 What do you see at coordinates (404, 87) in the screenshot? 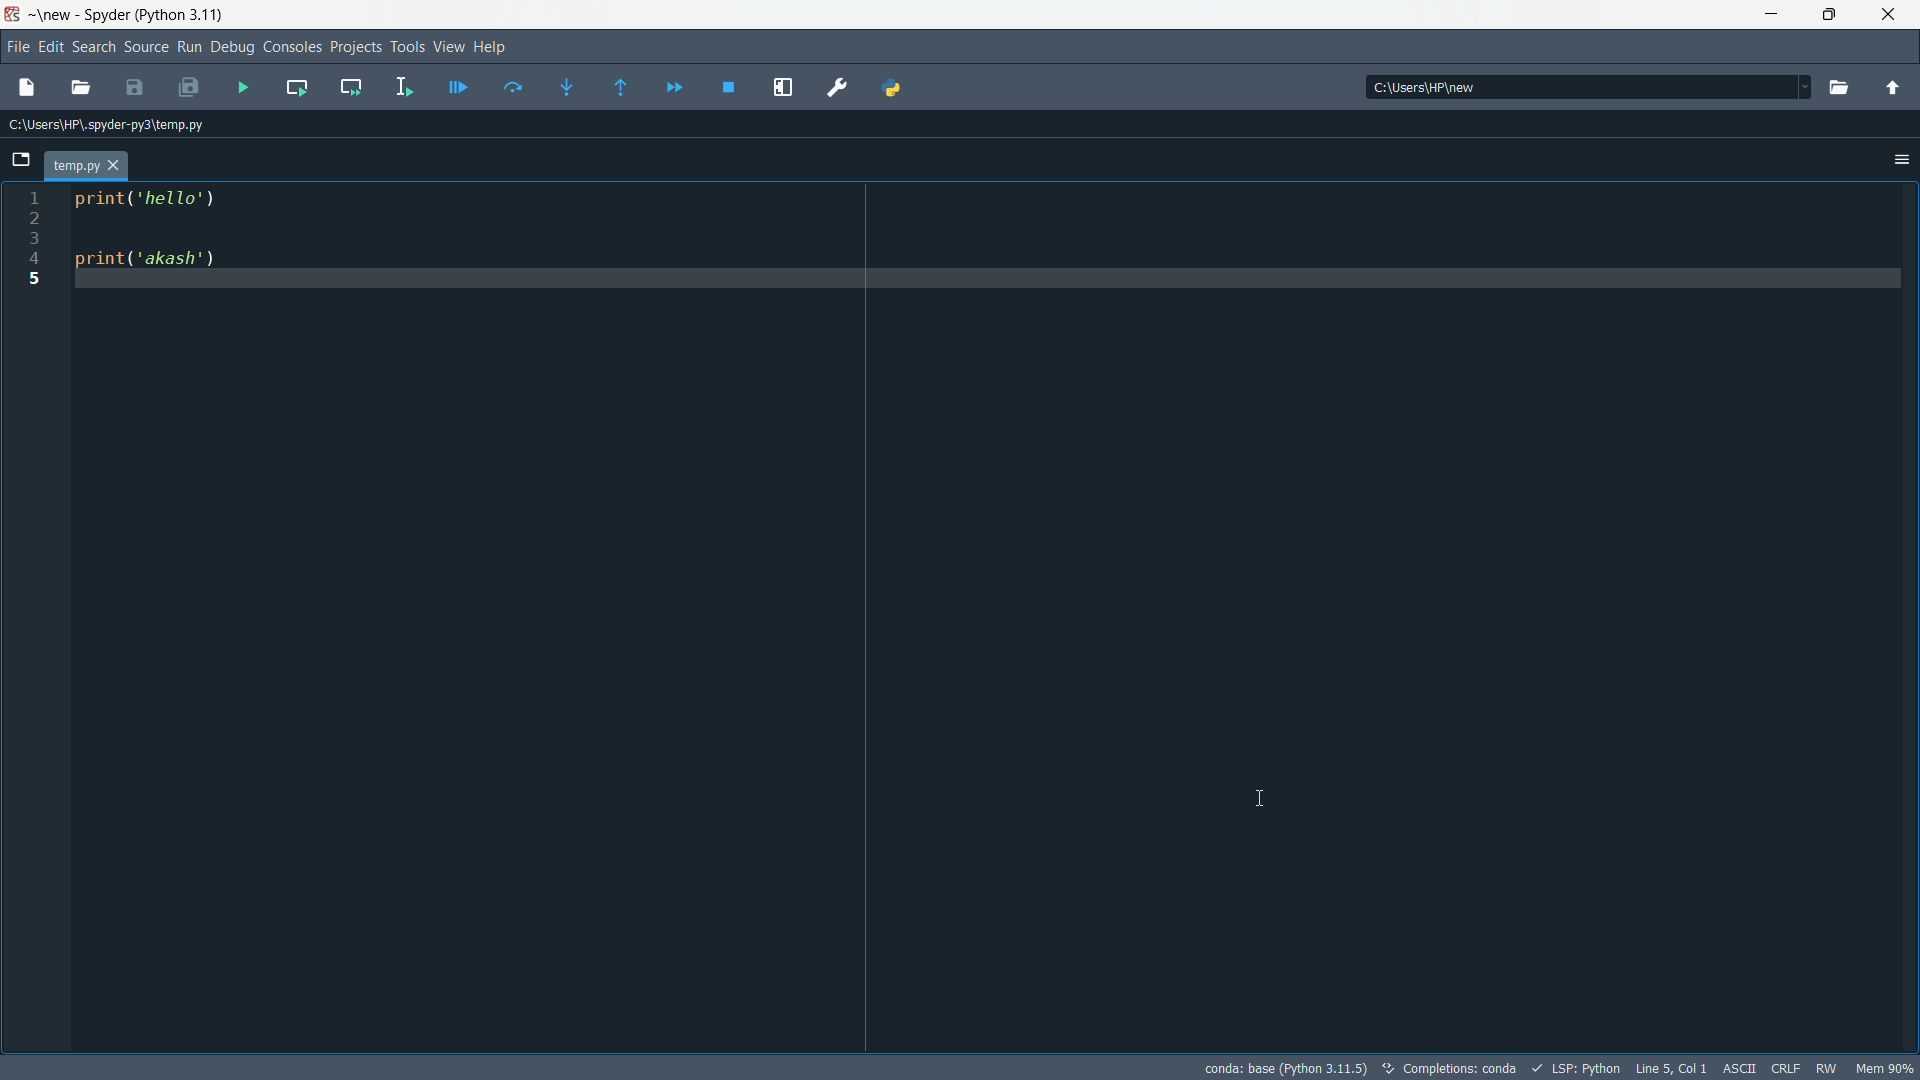
I see `run selection or current line` at bounding box center [404, 87].